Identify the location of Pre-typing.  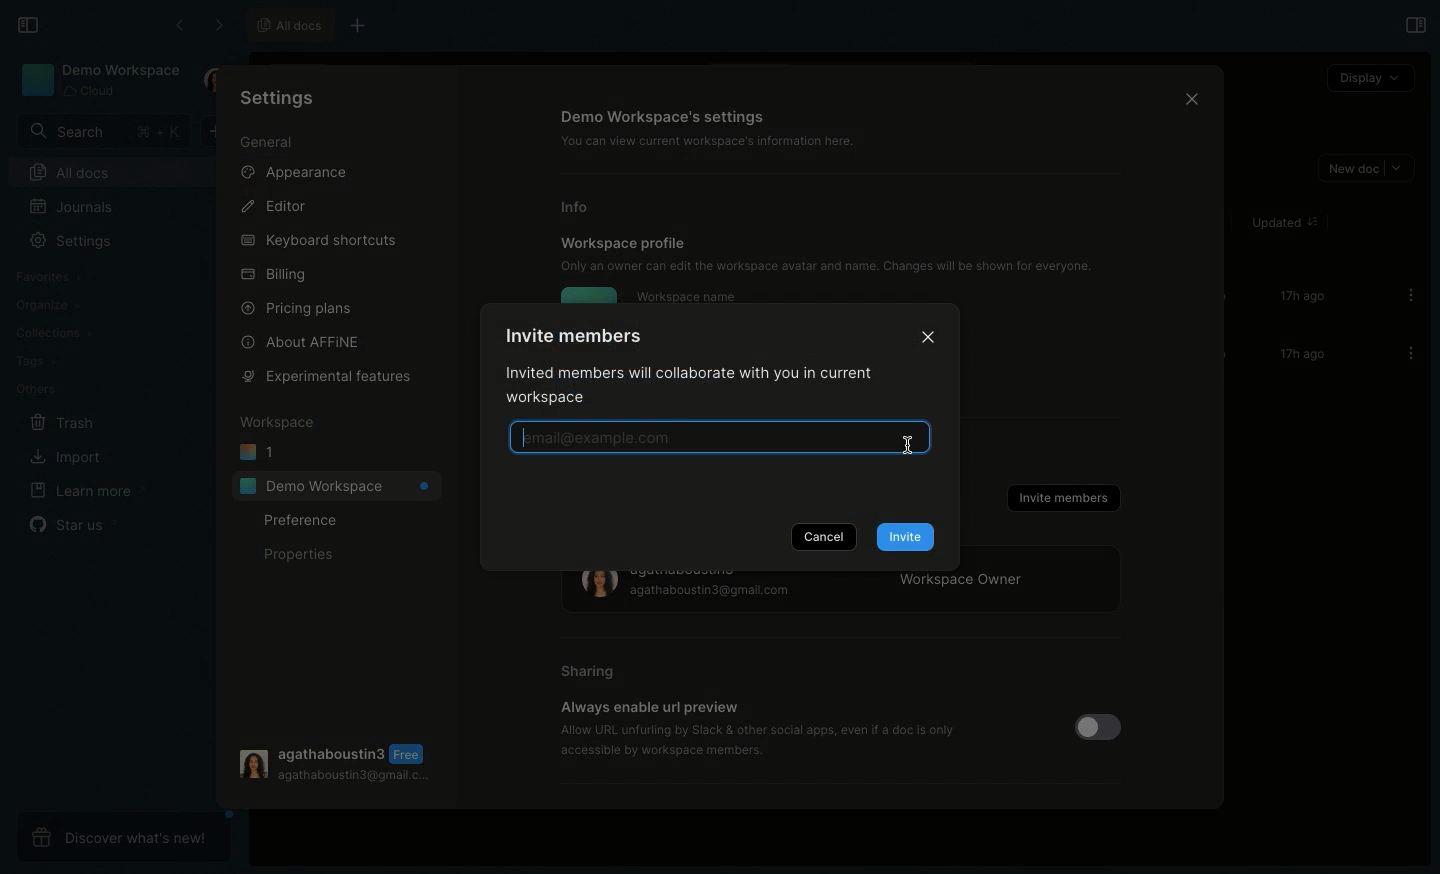
(718, 439).